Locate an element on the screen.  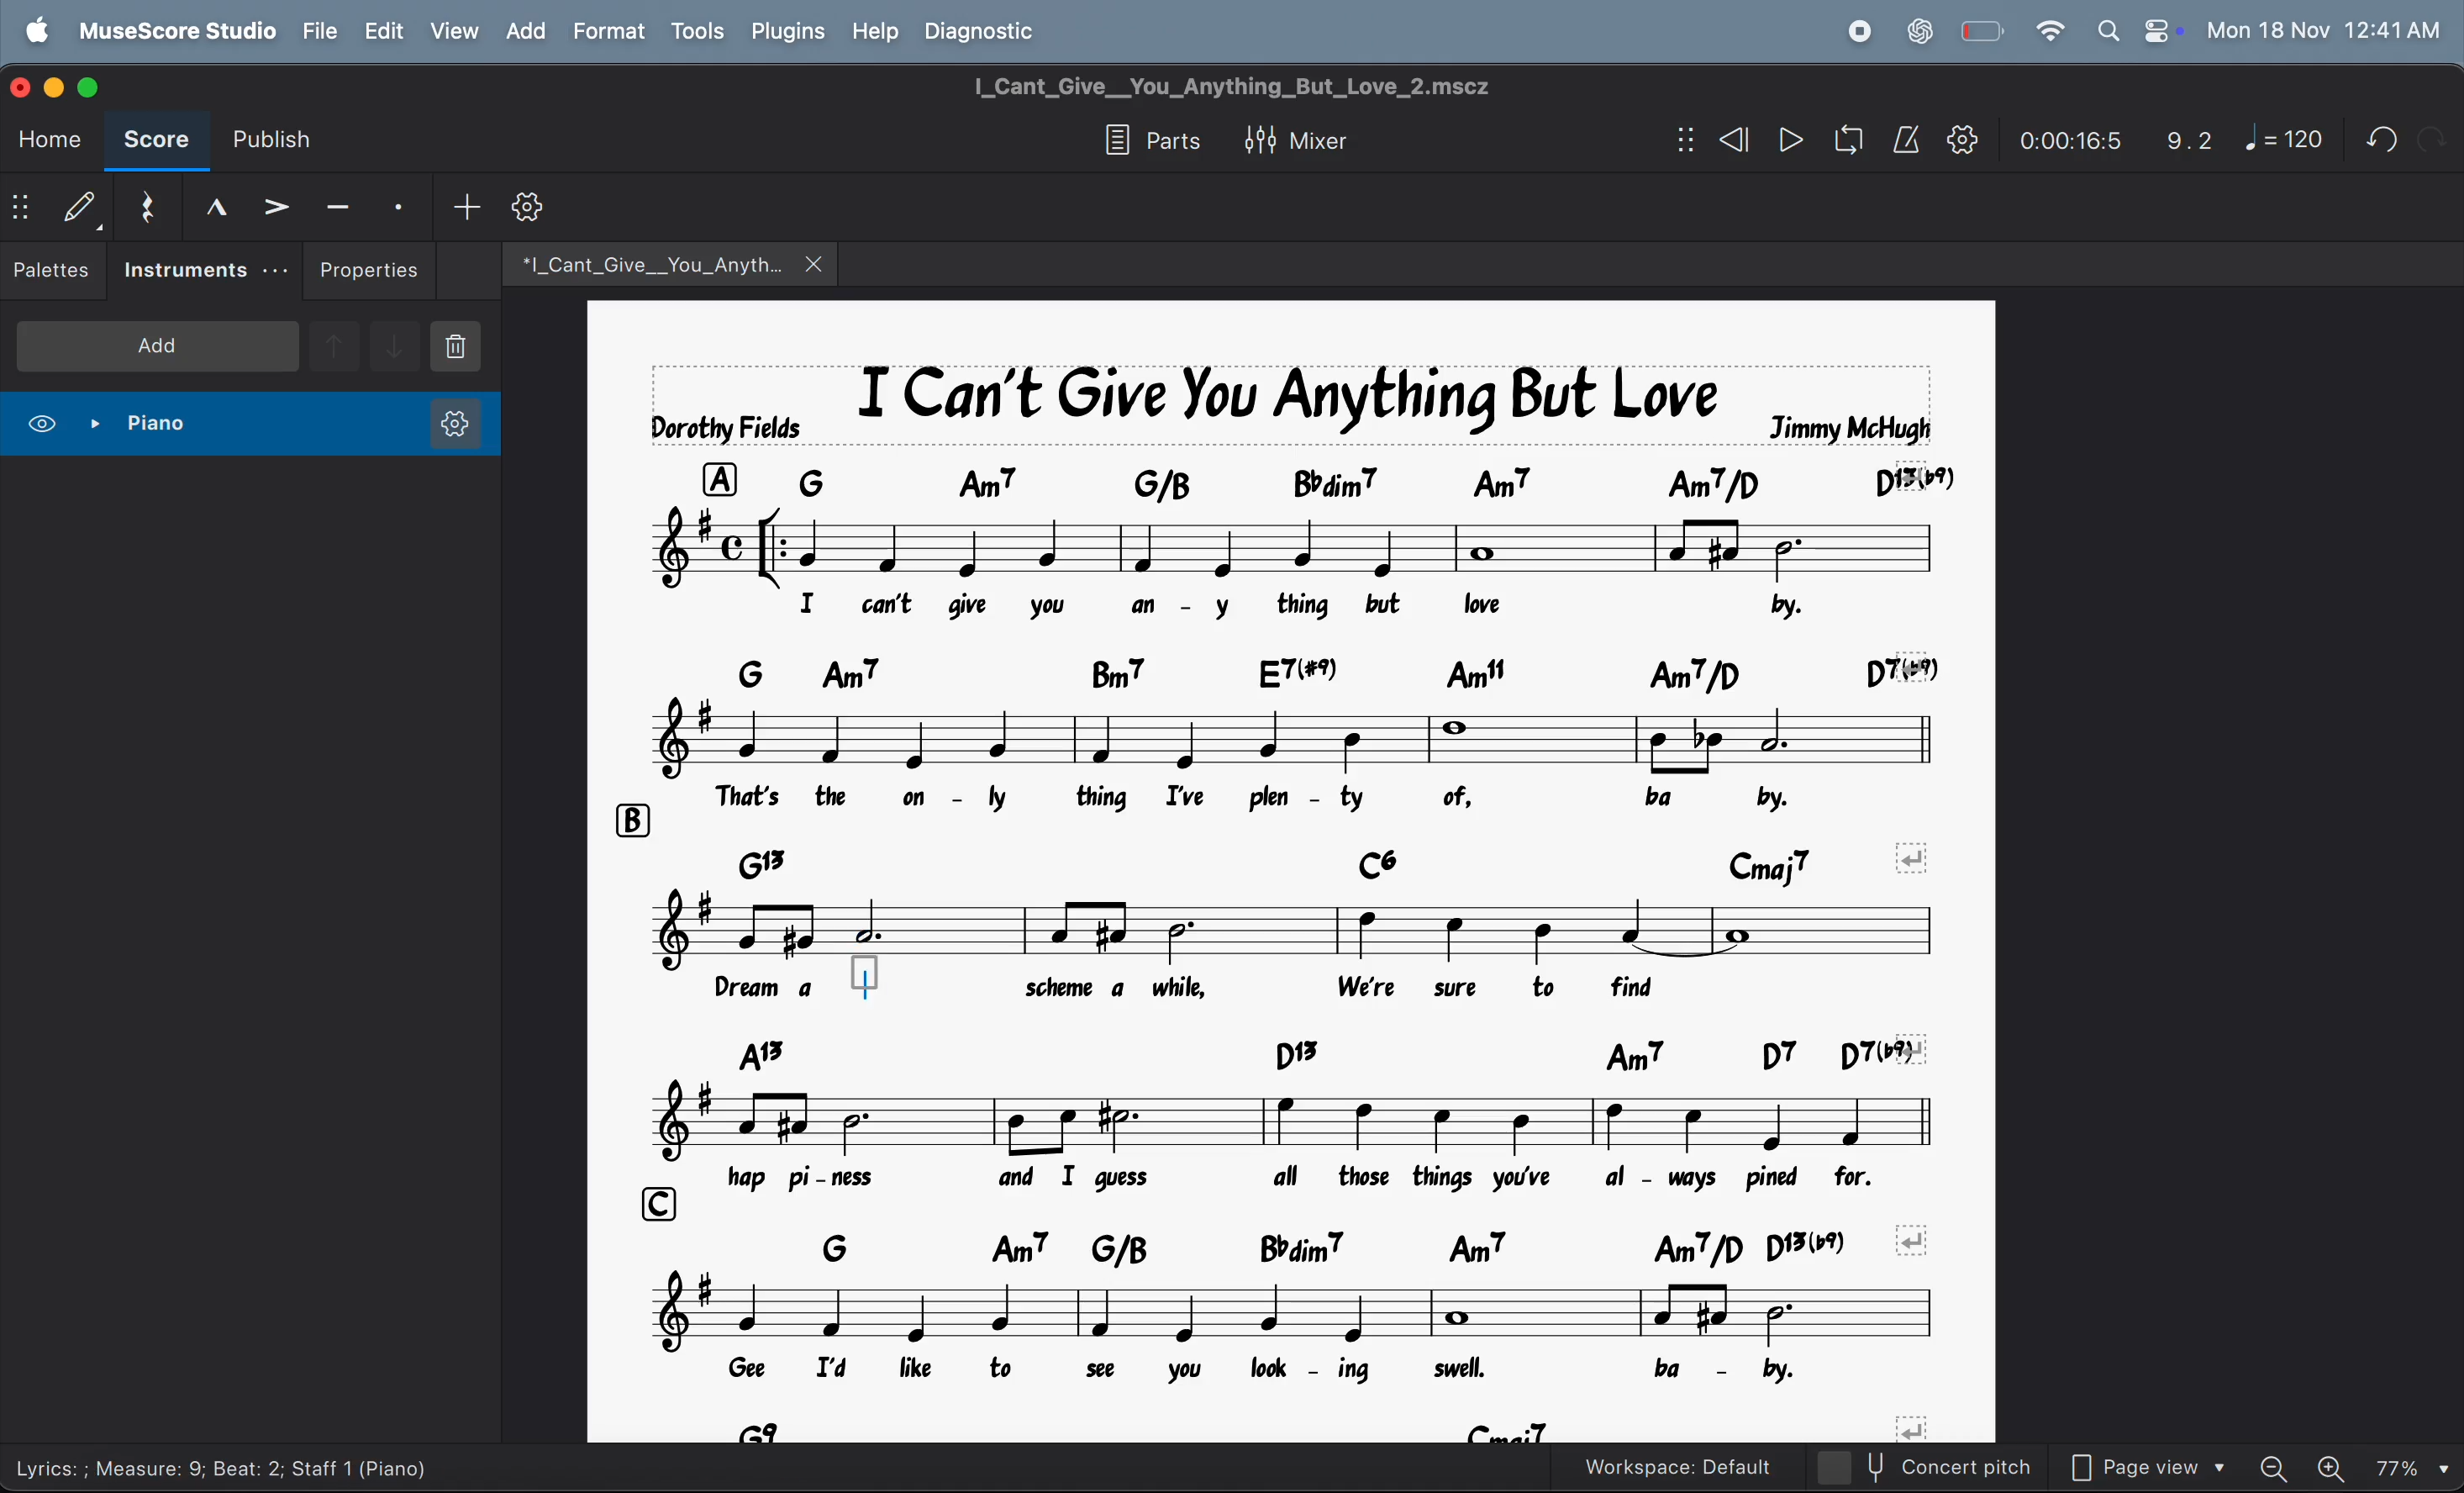
page view is located at coordinates (2143, 1463).